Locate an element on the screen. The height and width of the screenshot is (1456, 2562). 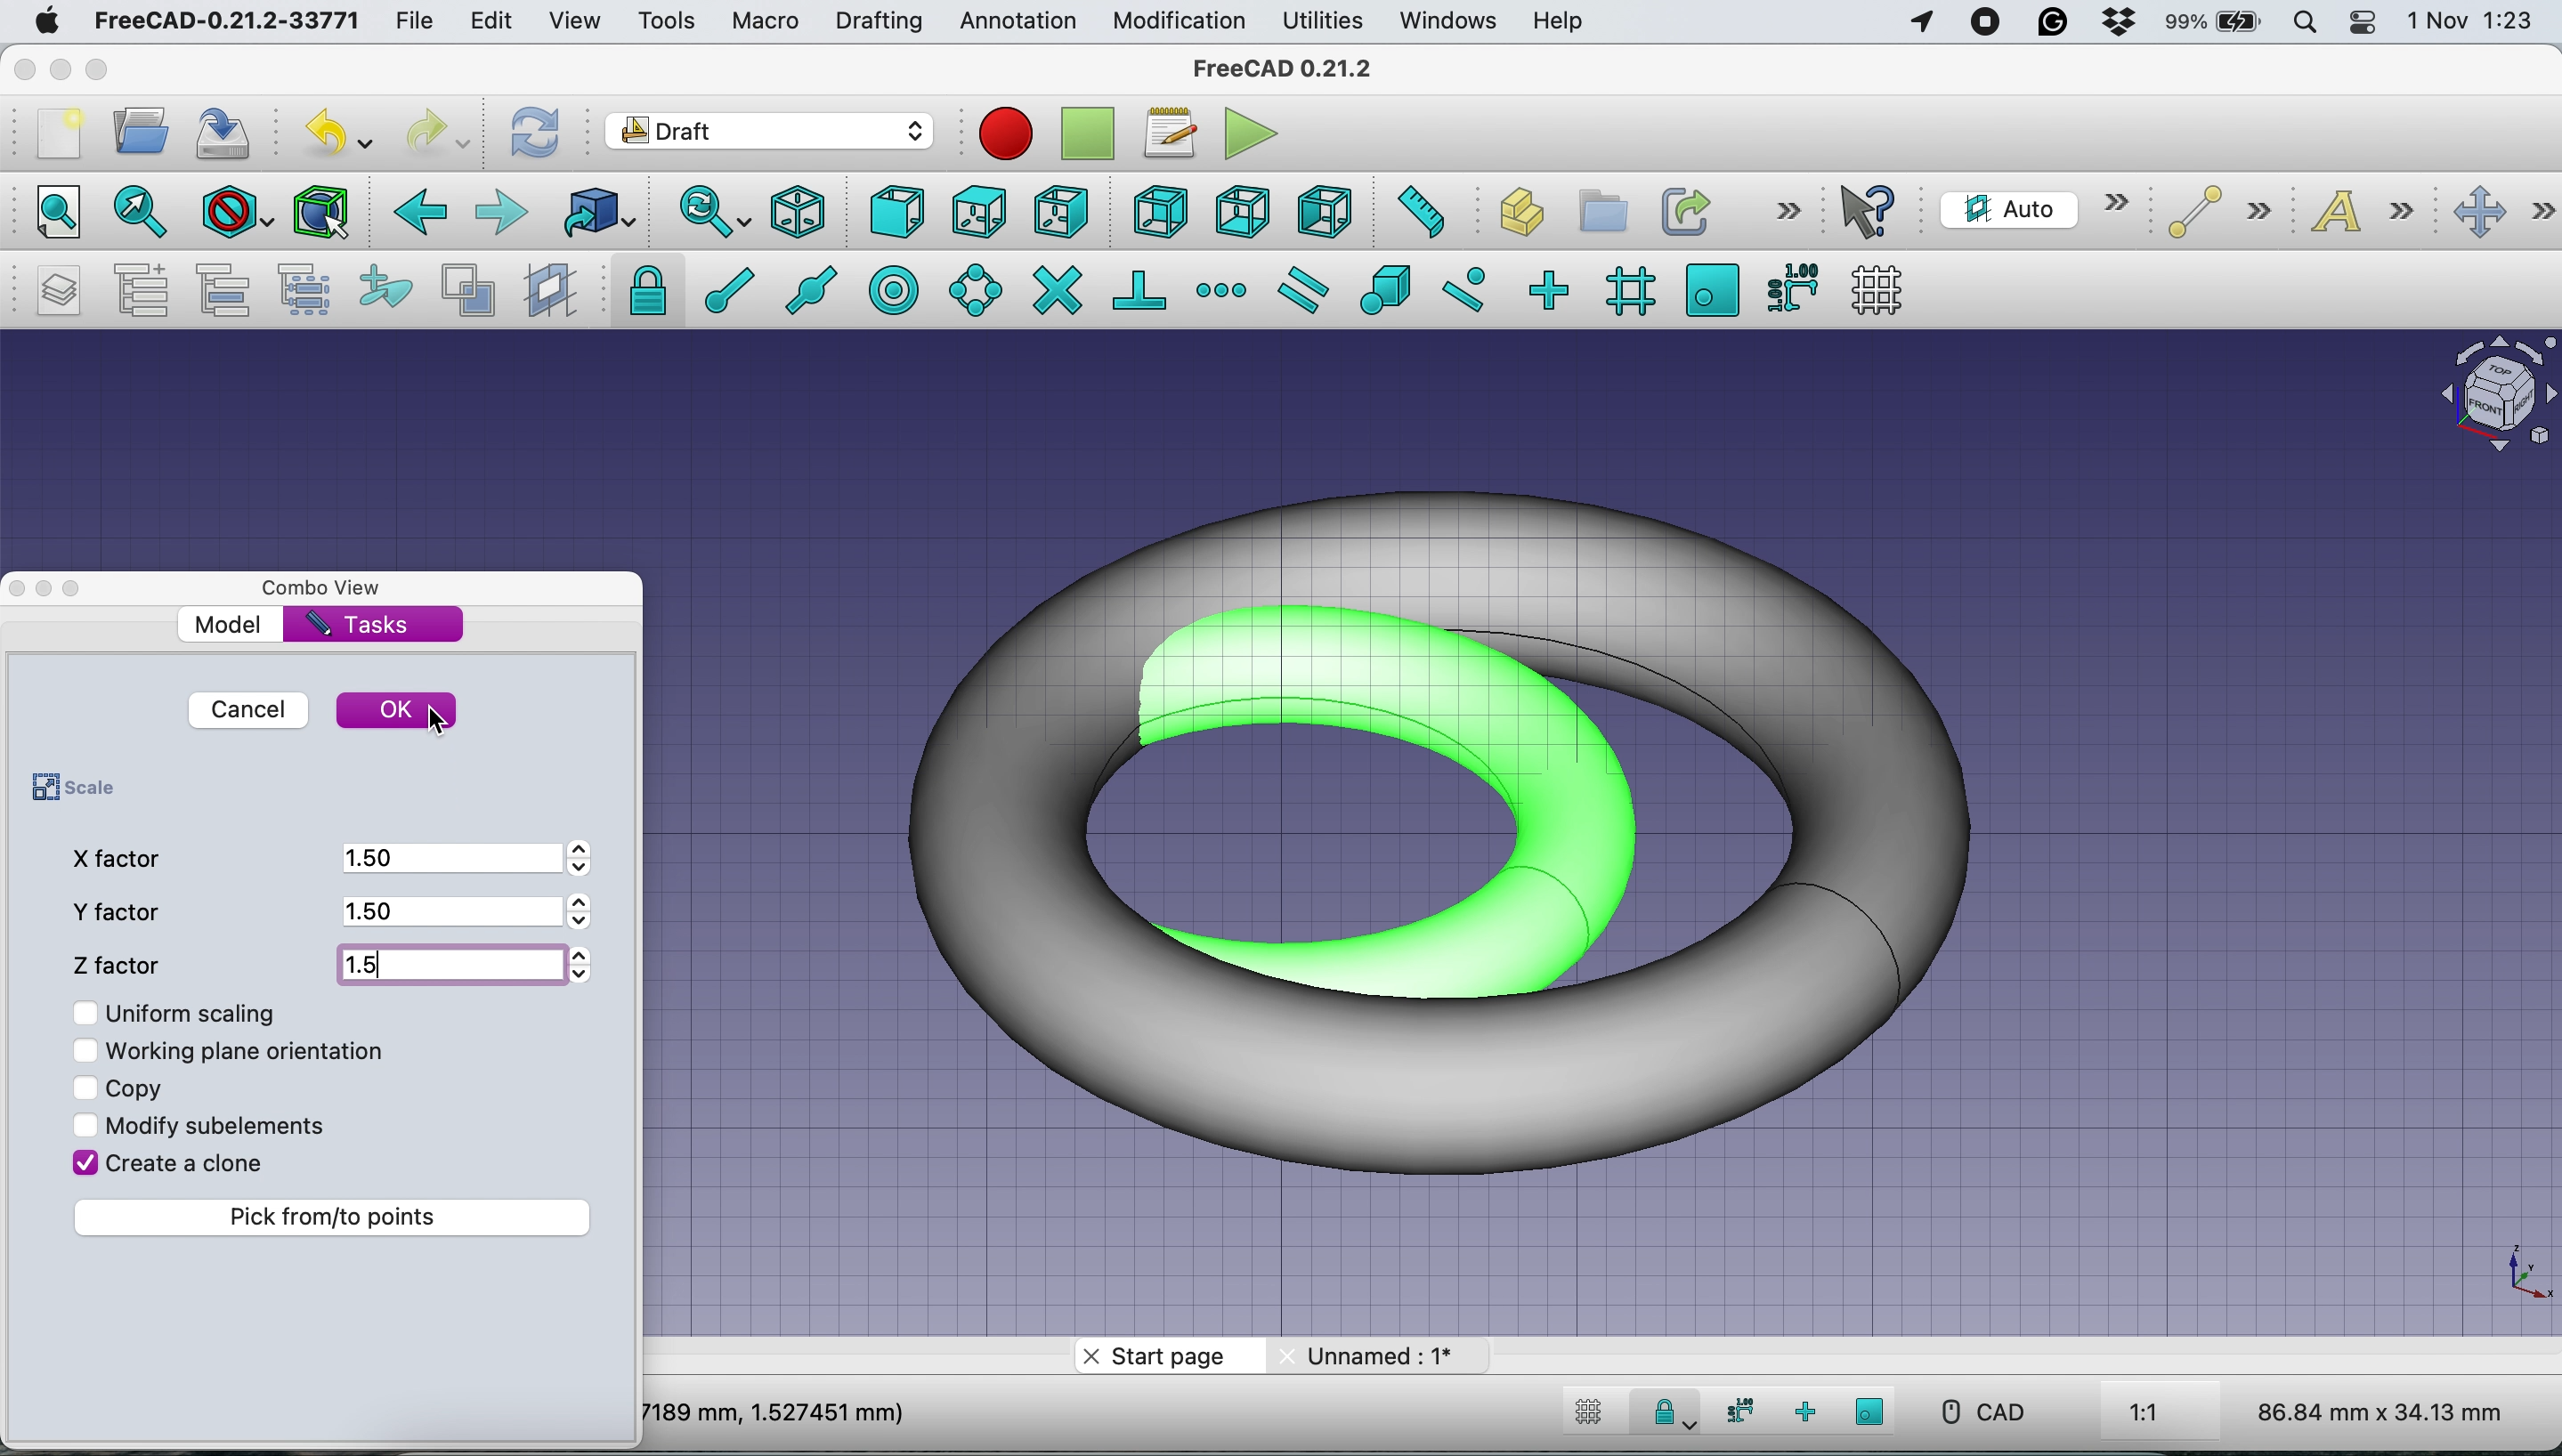
go to linked object is located at coordinates (596, 211).